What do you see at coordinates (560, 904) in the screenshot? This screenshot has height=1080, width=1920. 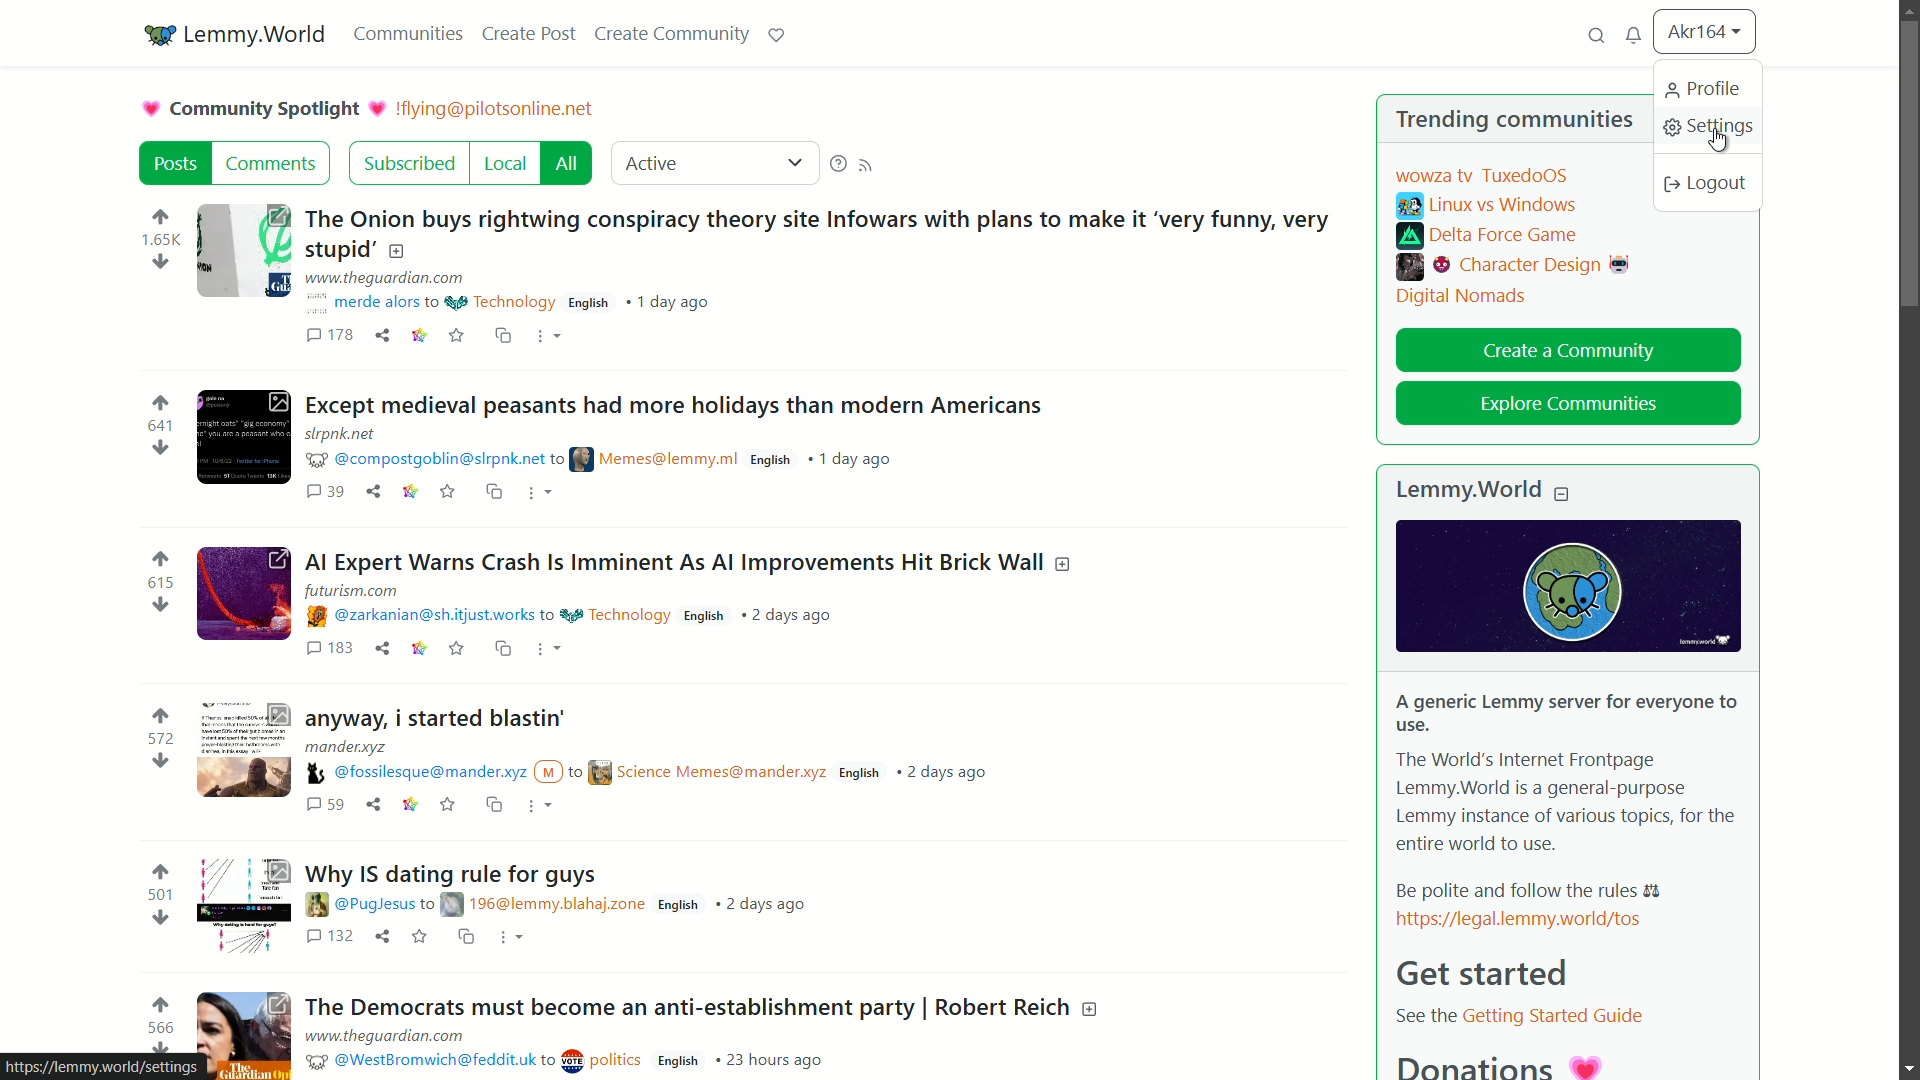 I see `post details` at bounding box center [560, 904].